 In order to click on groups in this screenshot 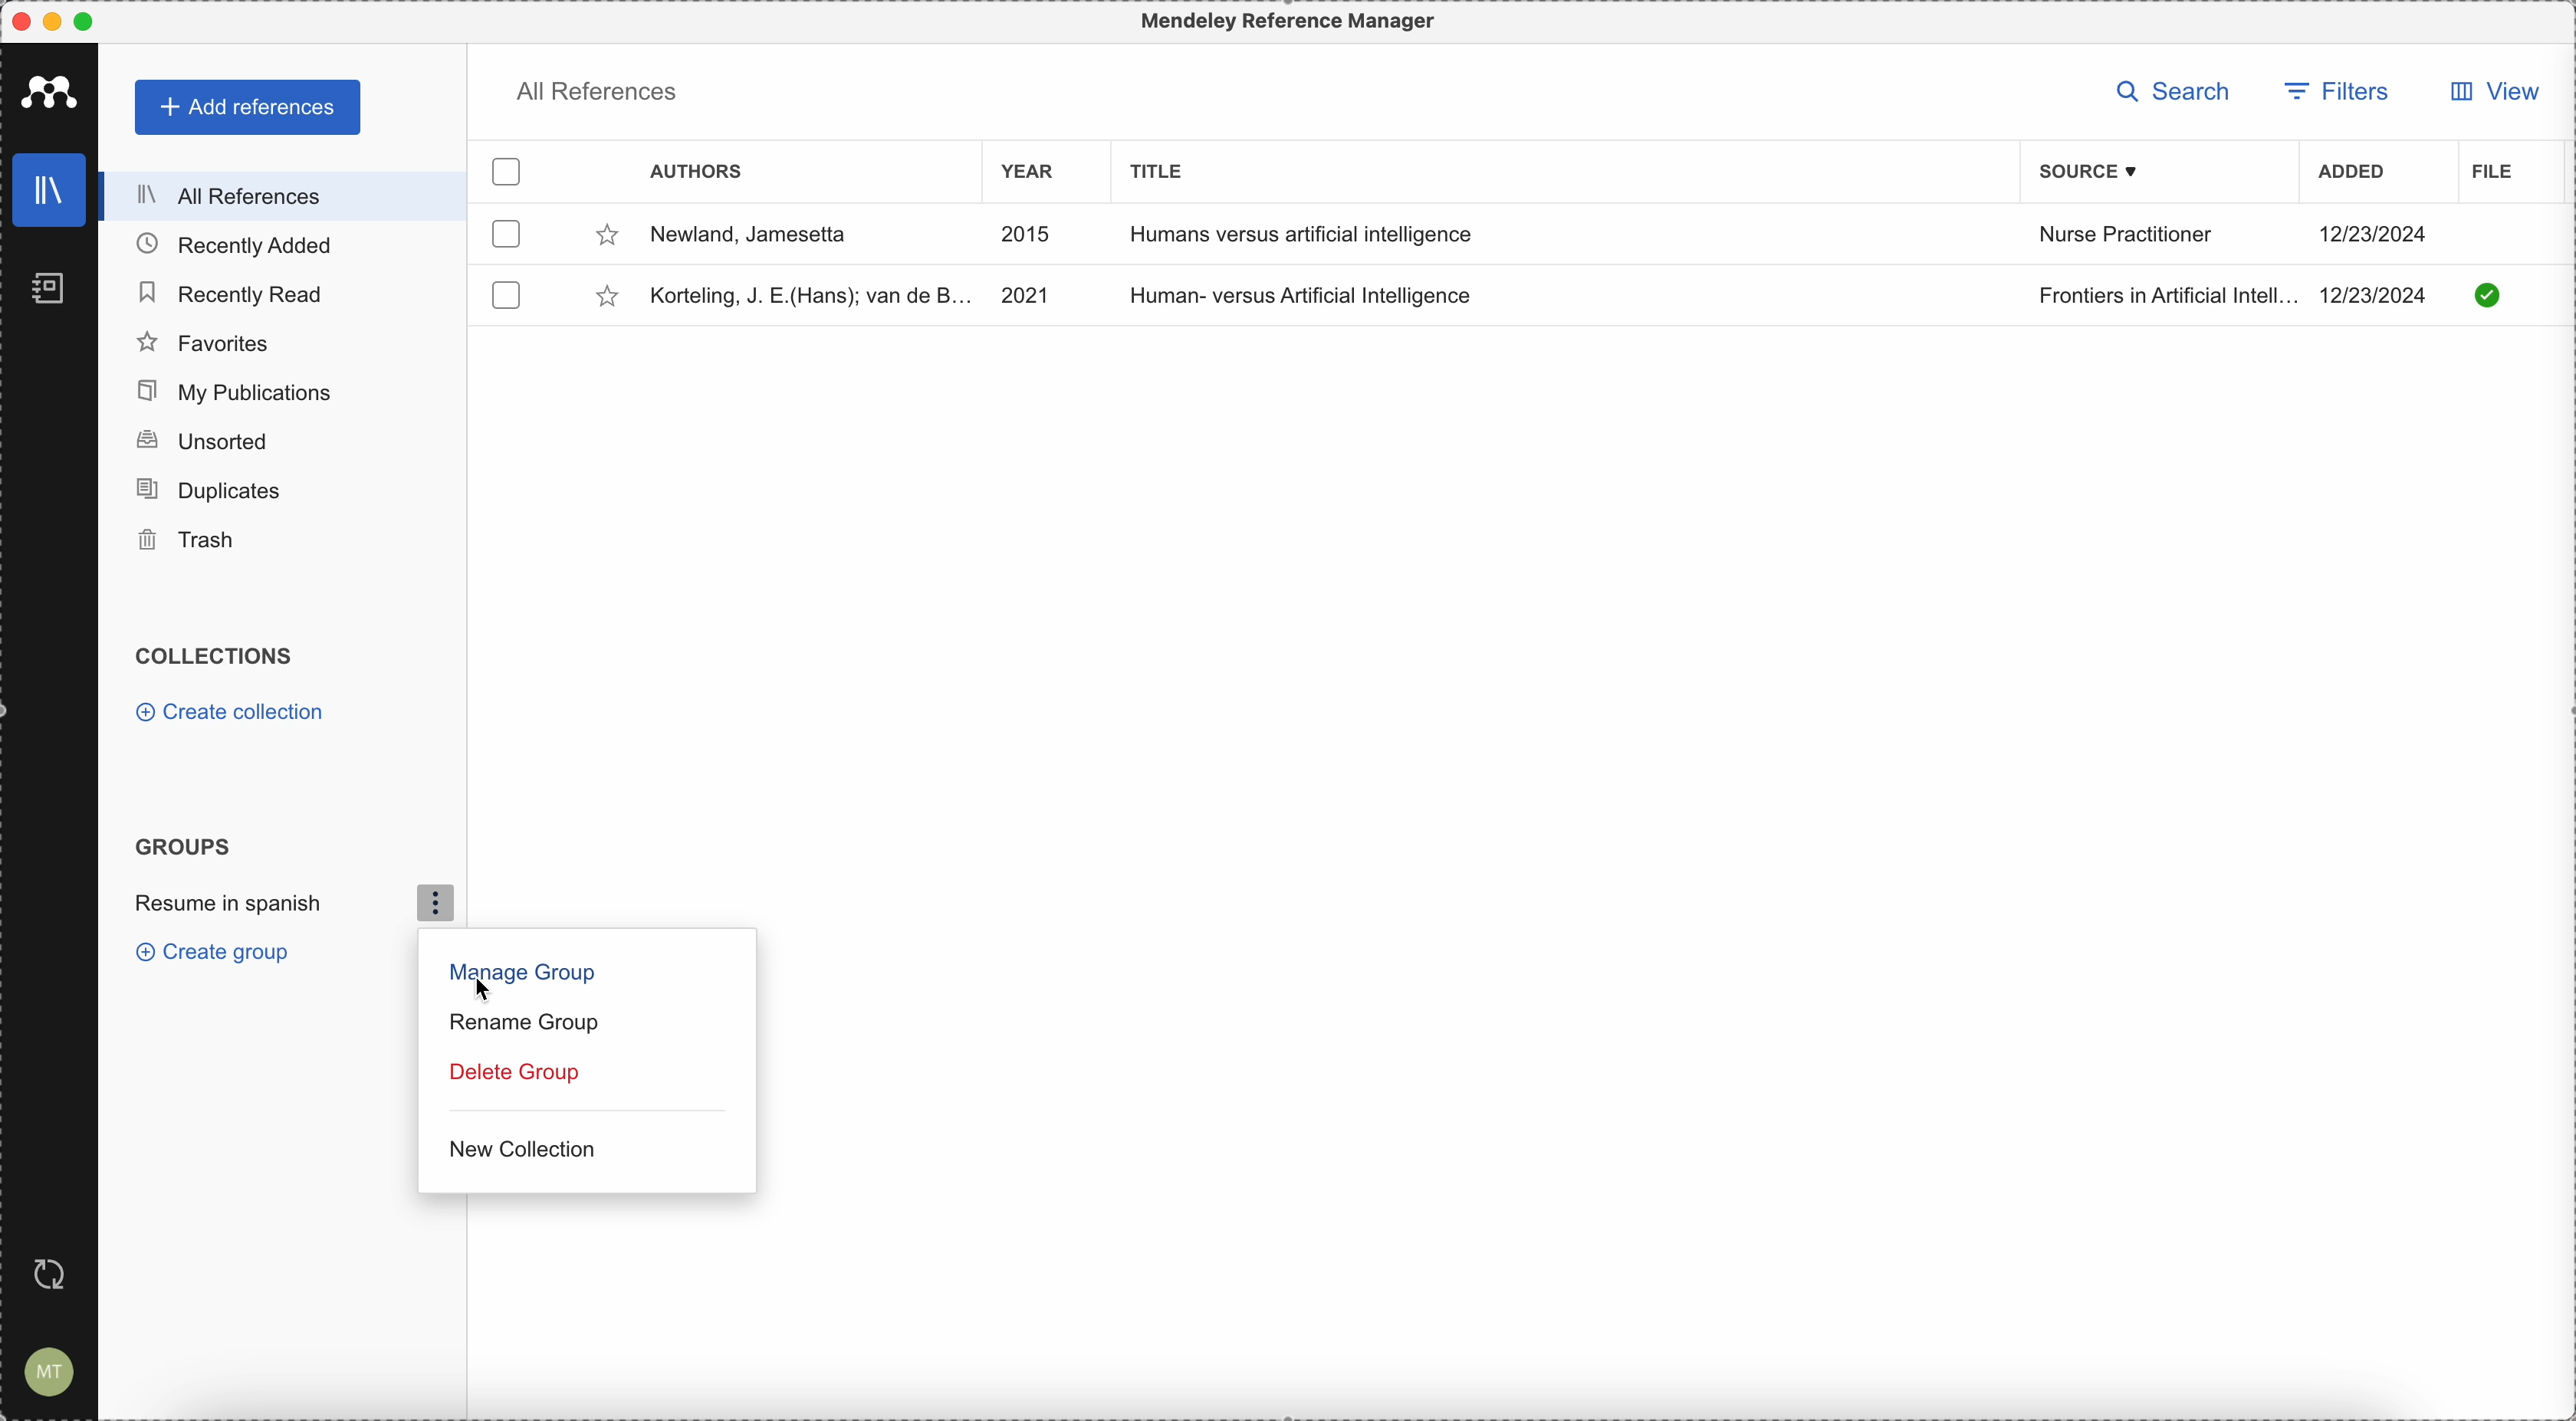, I will do `click(182, 846)`.